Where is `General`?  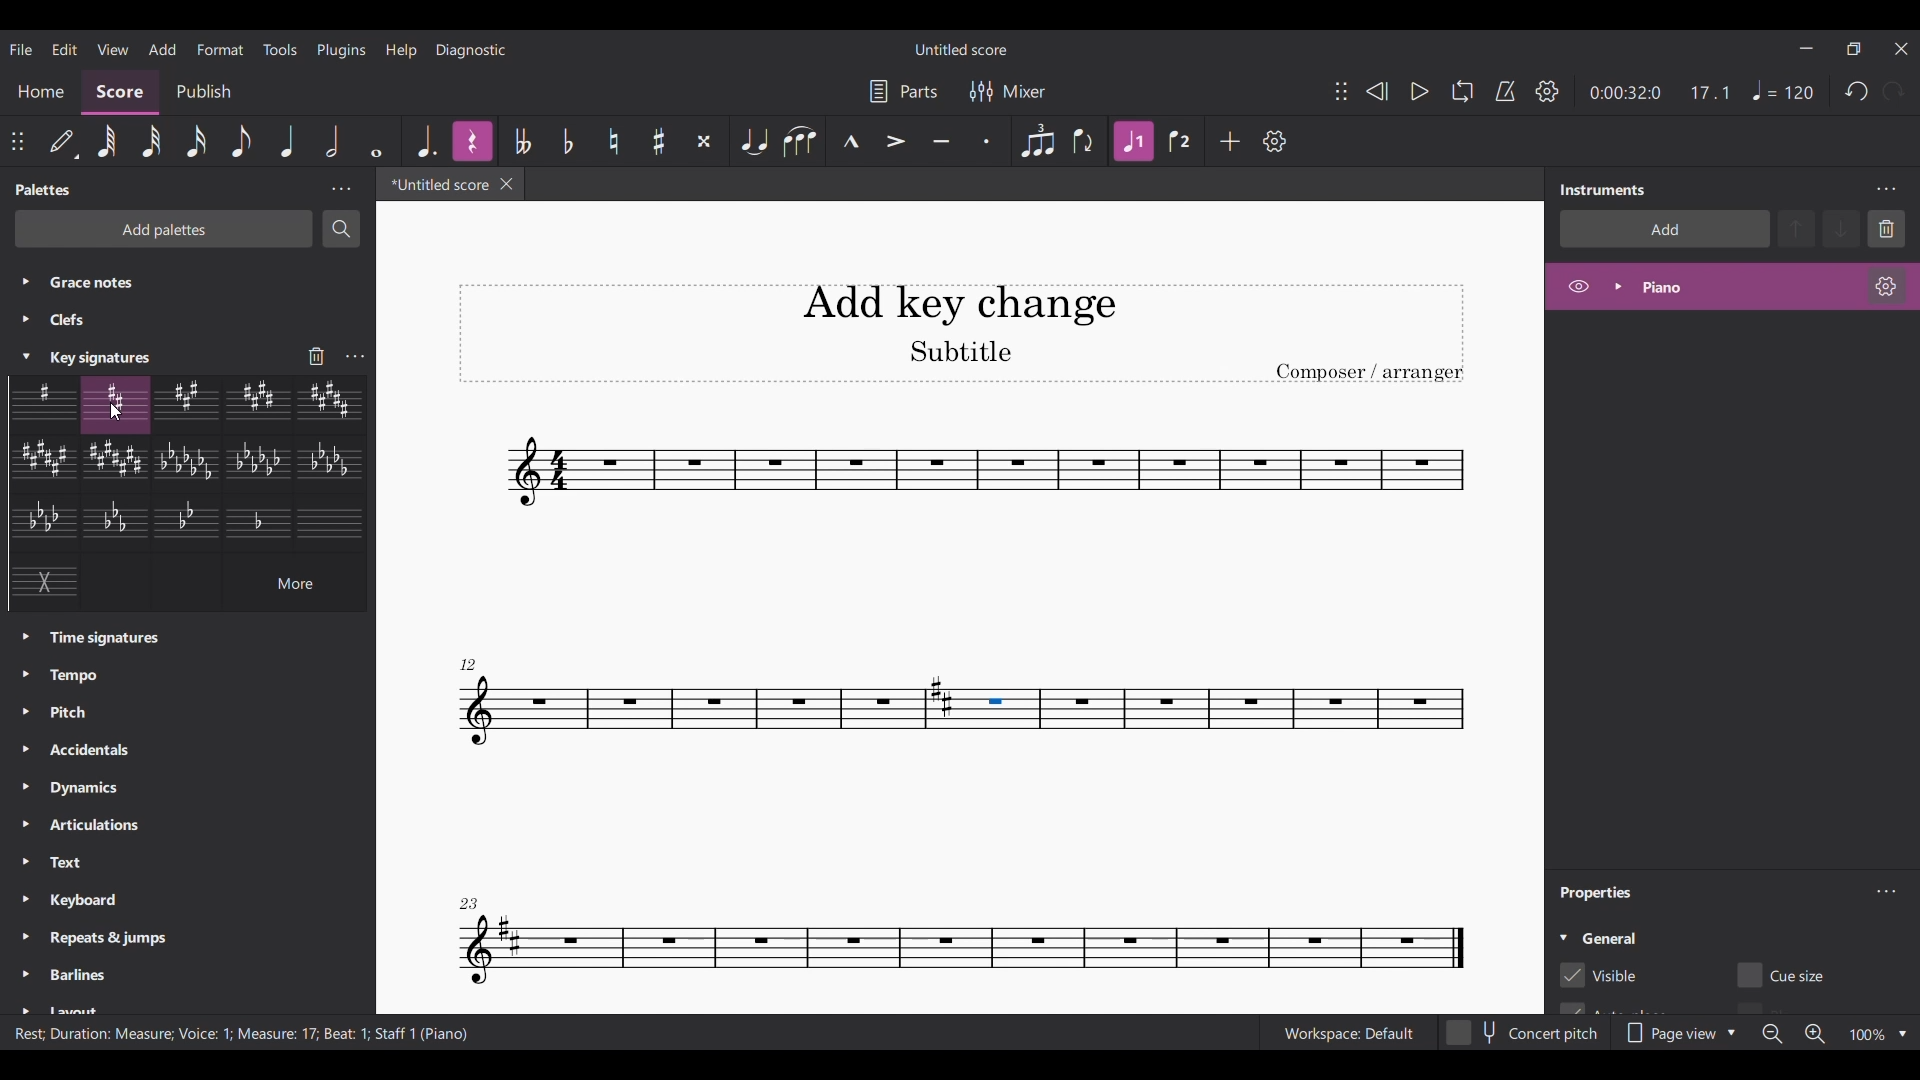 General is located at coordinates (1609, 937).